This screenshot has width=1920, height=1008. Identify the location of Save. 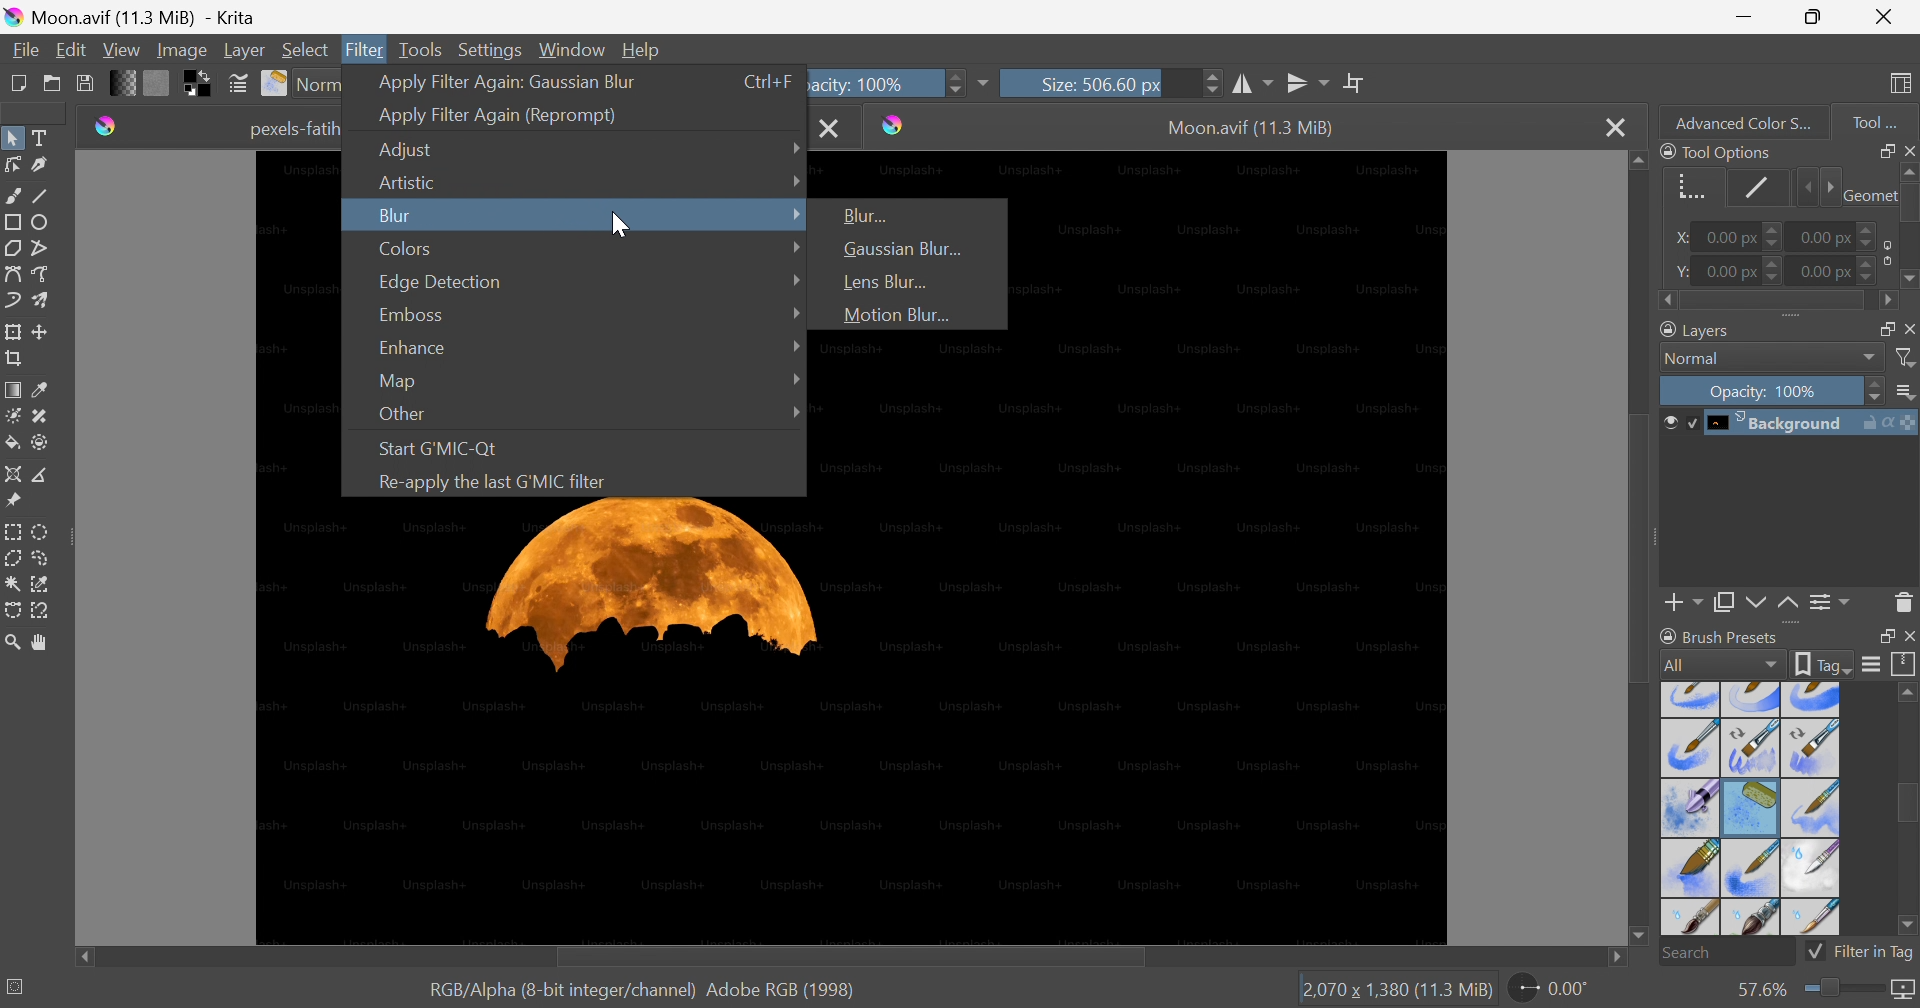
(84, 81).